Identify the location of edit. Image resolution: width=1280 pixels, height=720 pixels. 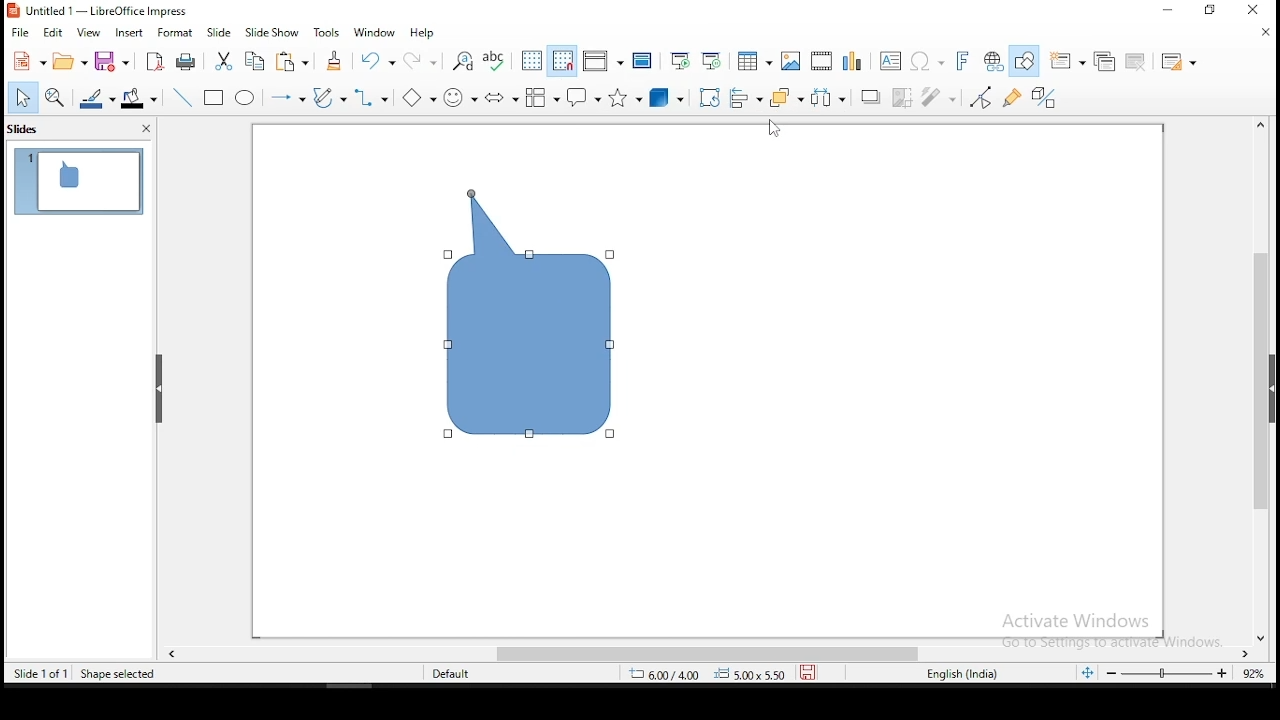
(55, 31).